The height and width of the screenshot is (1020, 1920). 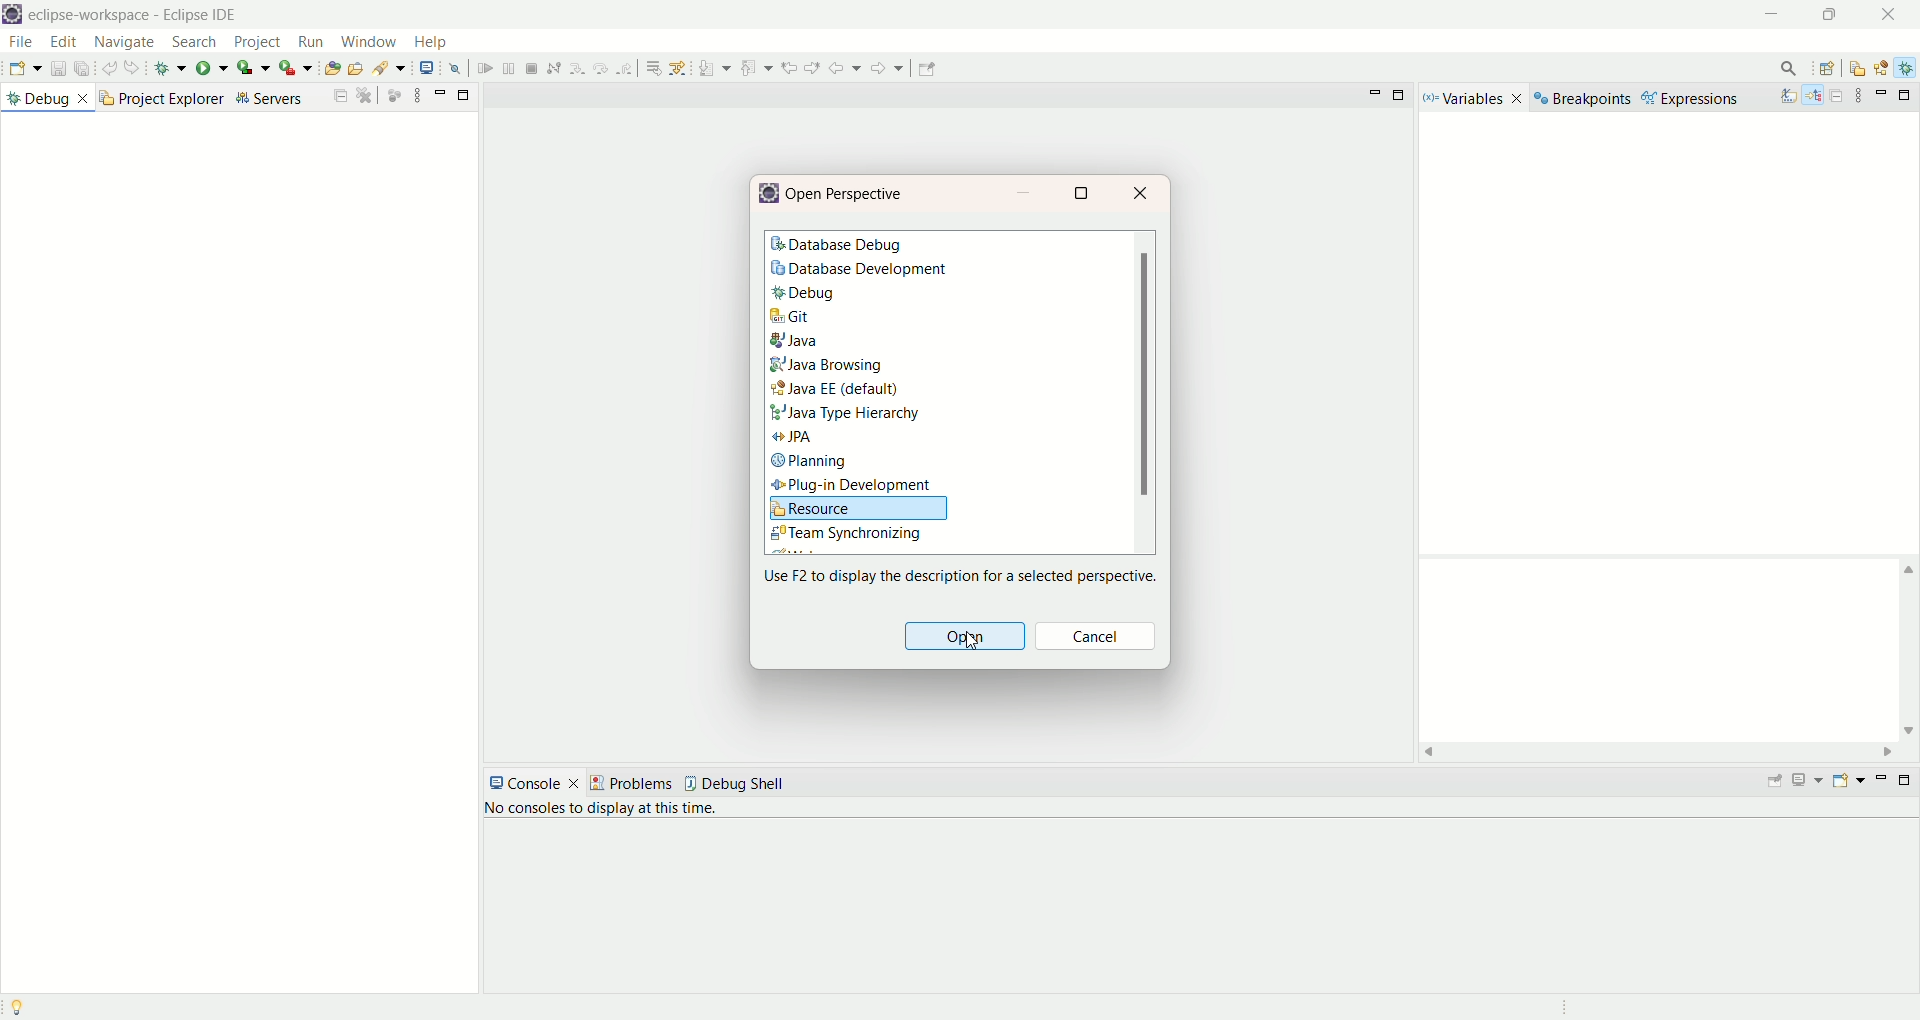 I want to click on open web browser, so click(x=517, y=68).